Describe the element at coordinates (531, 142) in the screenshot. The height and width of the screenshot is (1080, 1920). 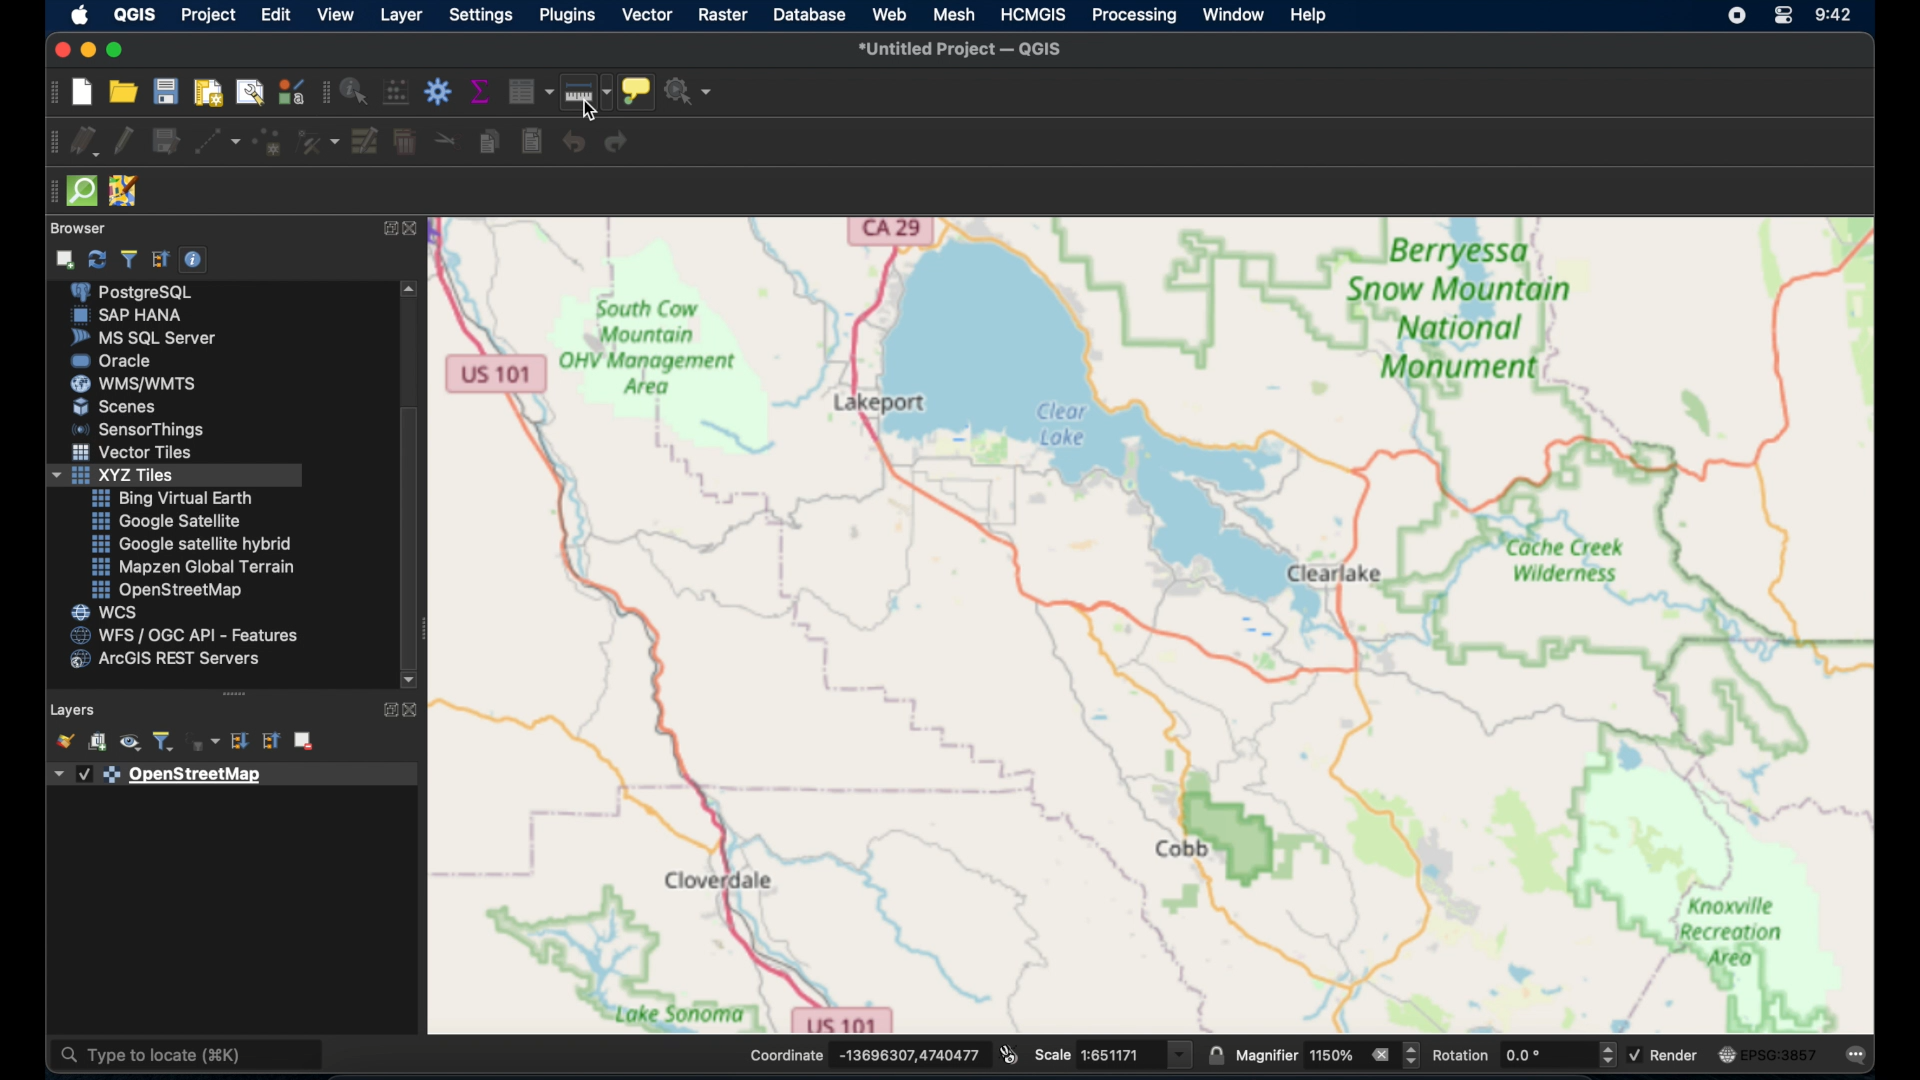
I see `paste features` at that location.